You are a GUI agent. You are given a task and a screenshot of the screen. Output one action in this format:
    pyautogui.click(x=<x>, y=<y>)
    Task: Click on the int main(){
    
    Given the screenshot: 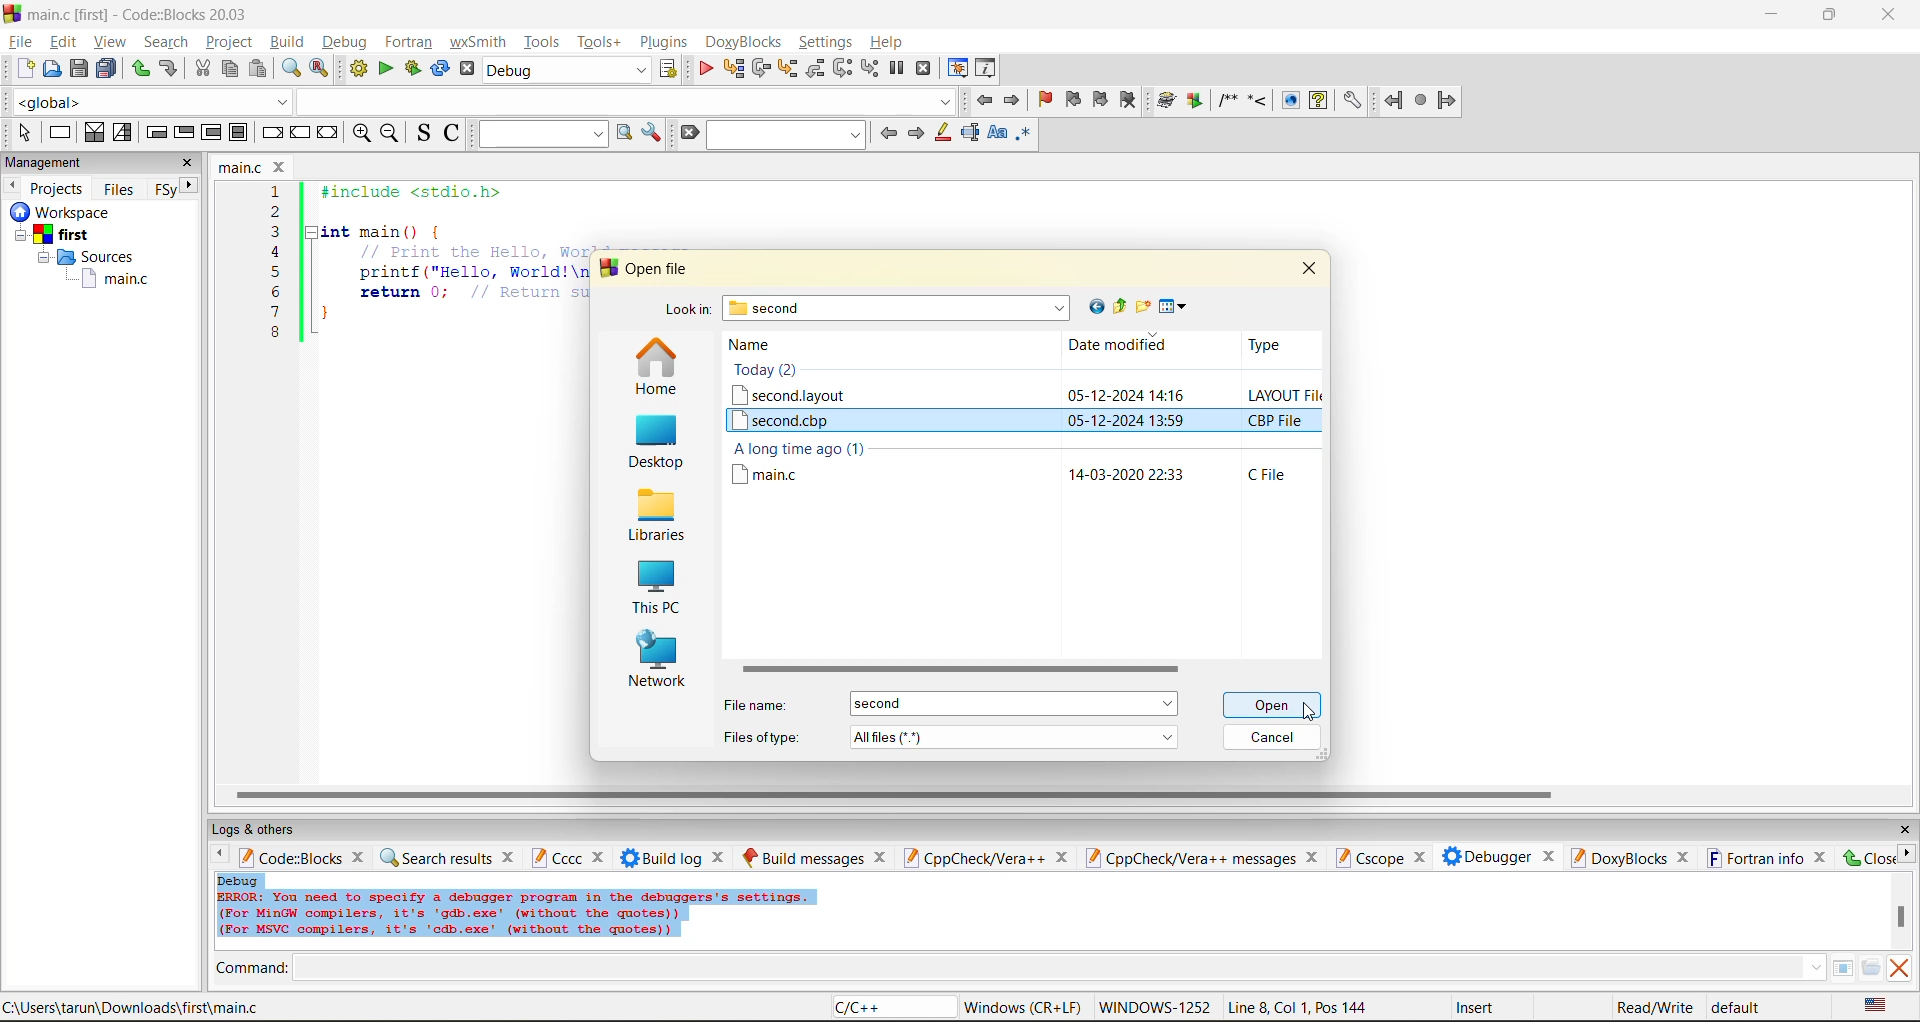 What is the action you would take?
    pyautogui.click(x=396, y=231)
    